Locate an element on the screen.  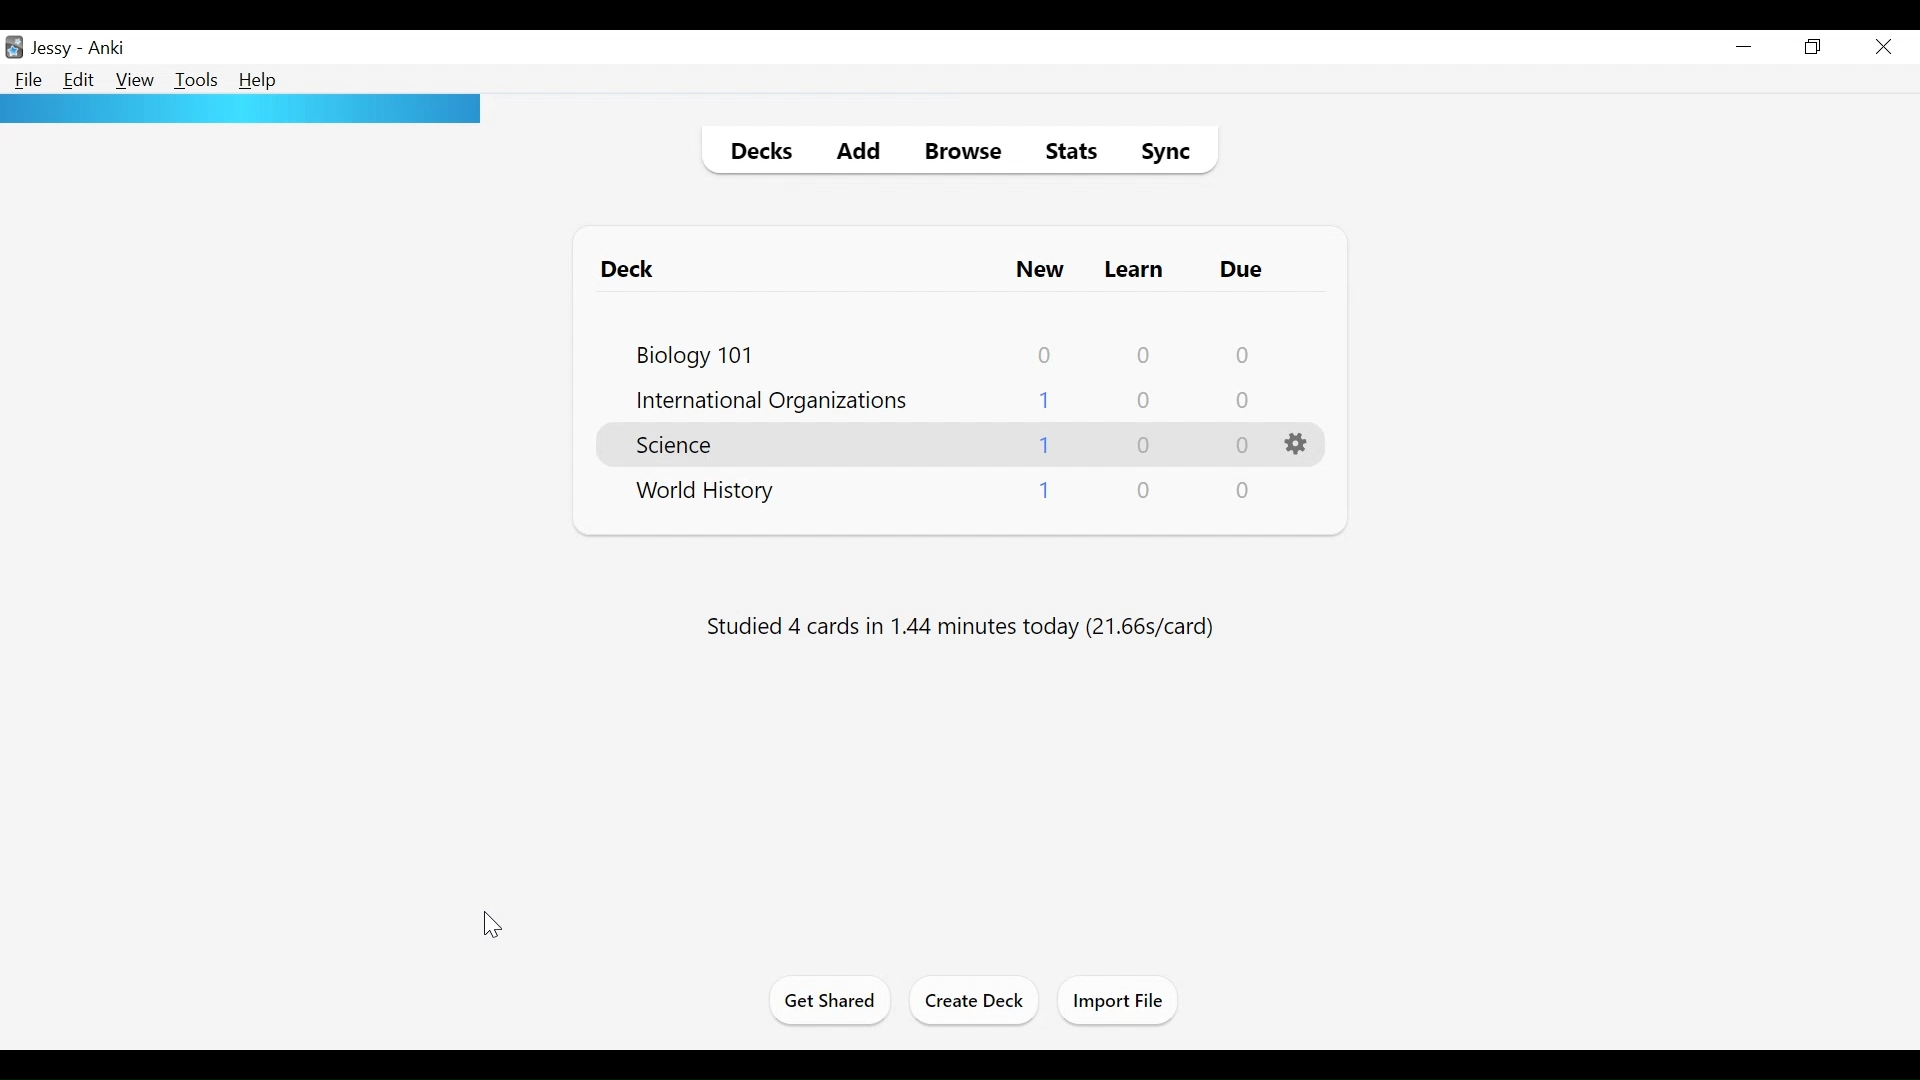
Anki Desktop icon is located at coordinates (14, 48).